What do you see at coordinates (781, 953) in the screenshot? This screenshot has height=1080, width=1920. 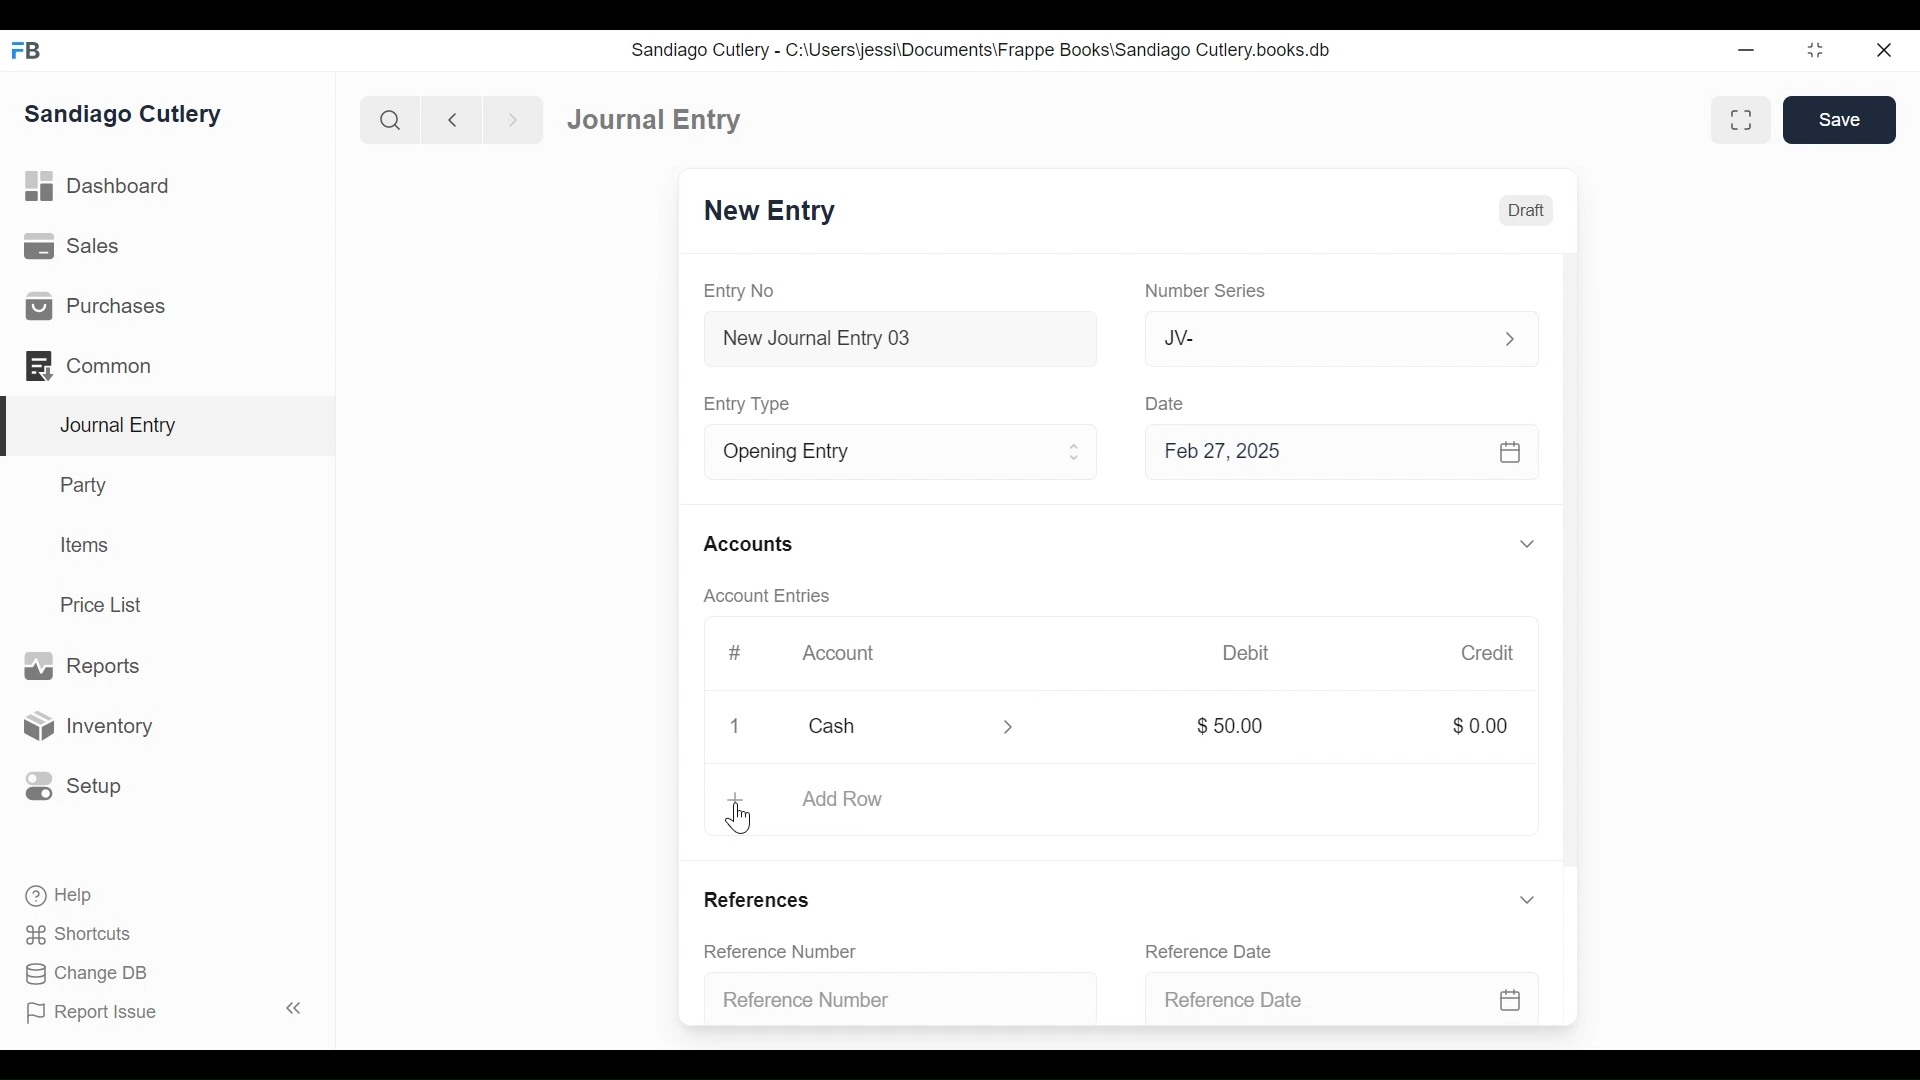 I see `Reference Number` at bounding box center [781, 953].